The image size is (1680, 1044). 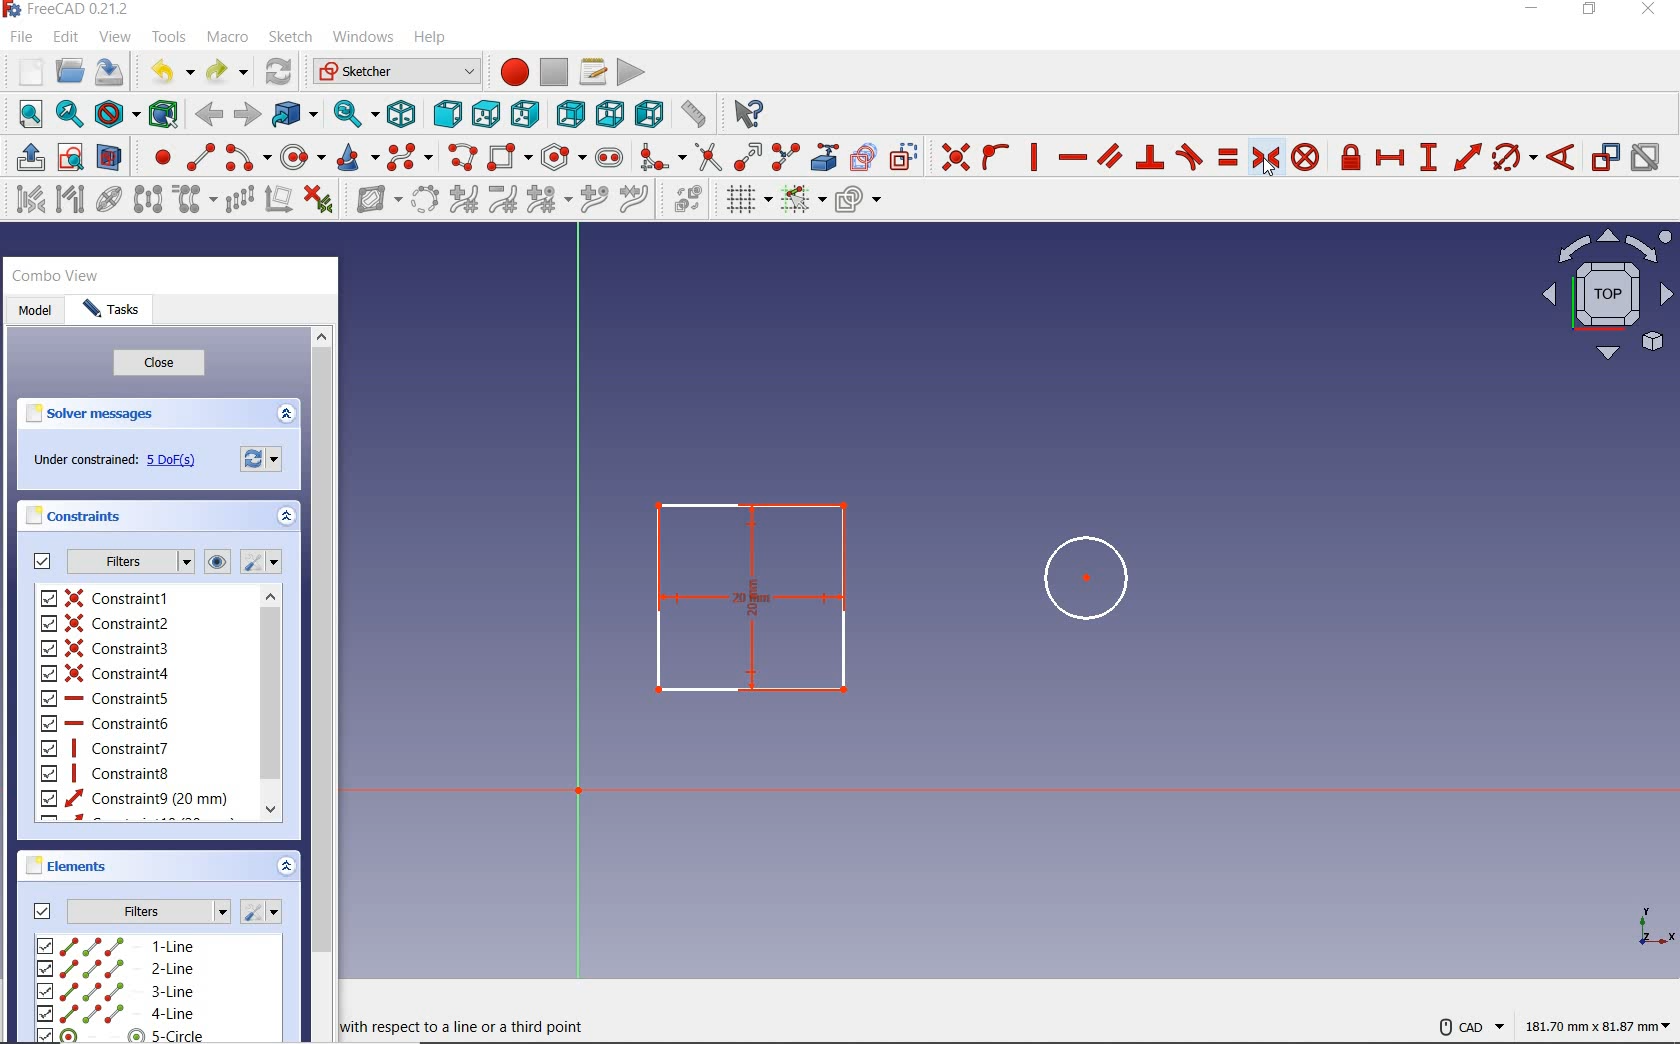 I want to click on constraint coincident, so click(x=953, y=155).